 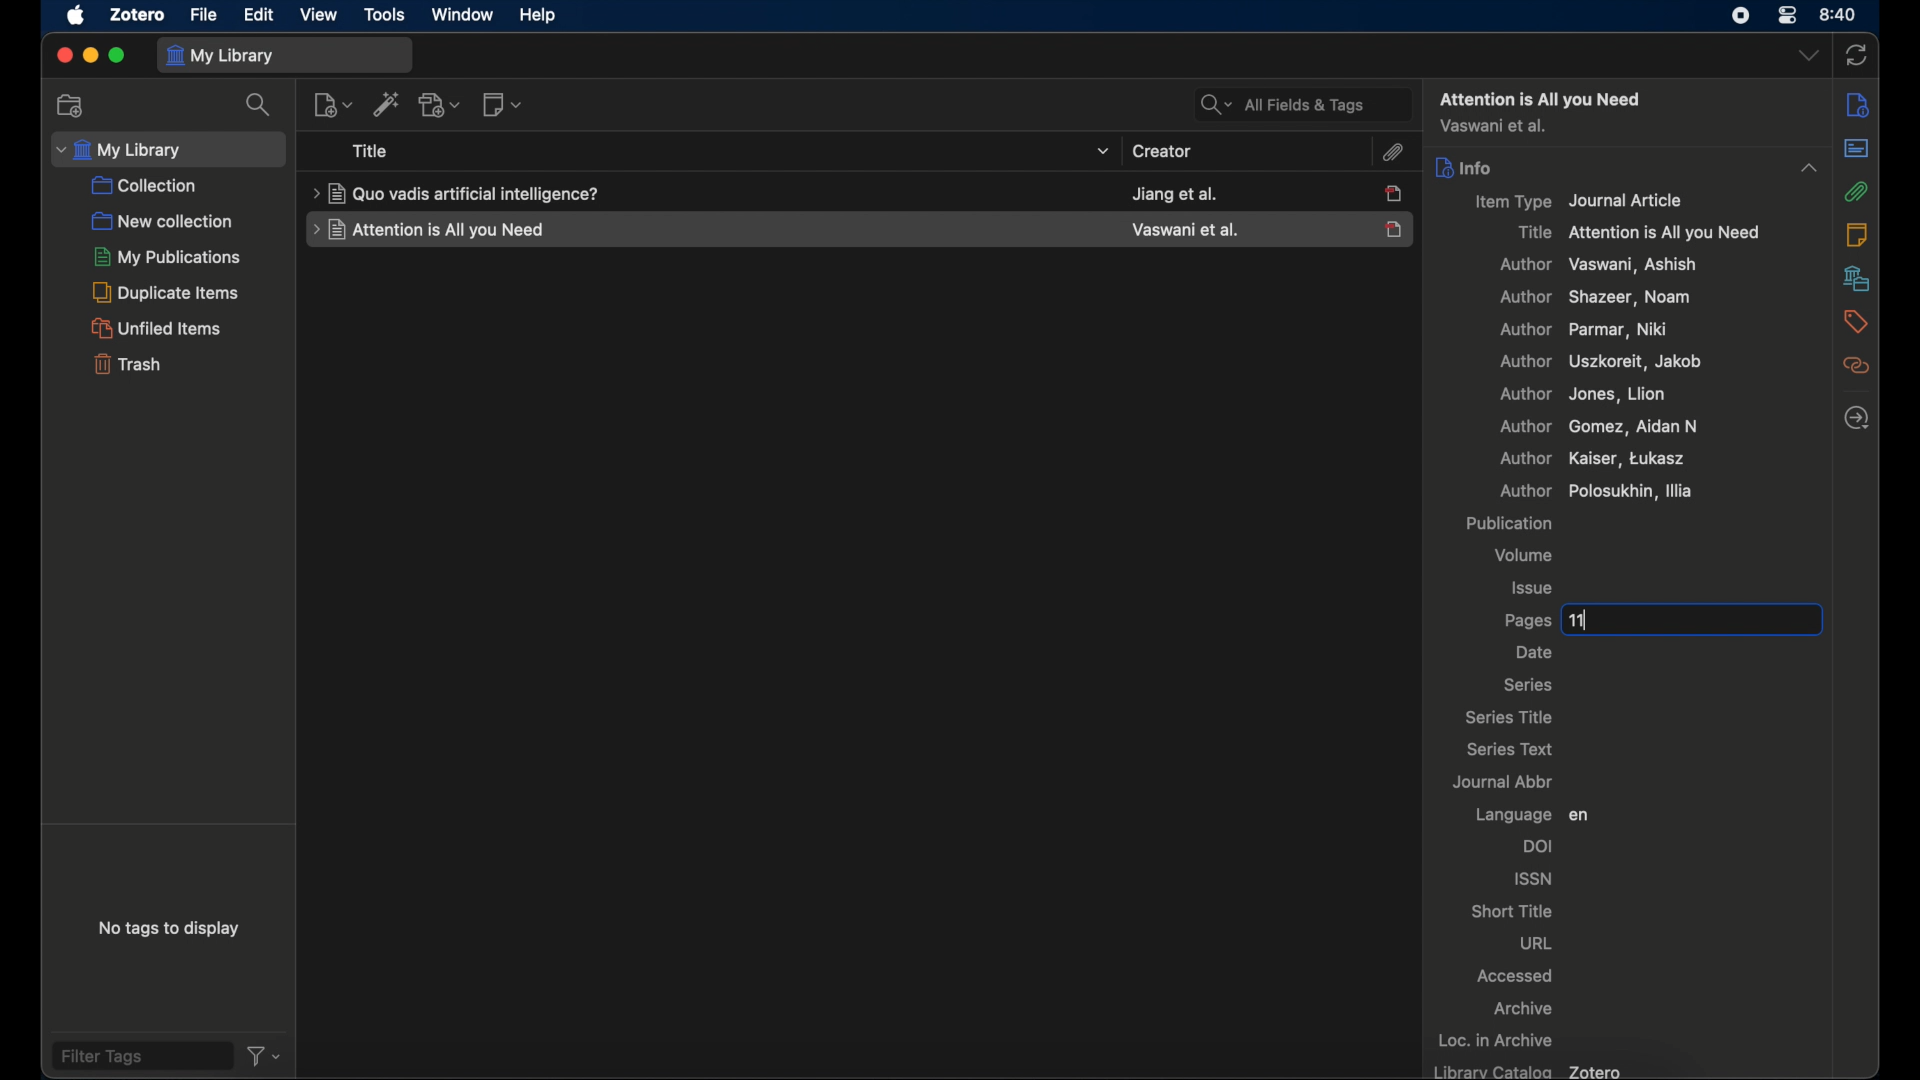 What do you see at coordinates (138, 16) in the screenshot?
I see `zotero` at bounding box center [138, 16].